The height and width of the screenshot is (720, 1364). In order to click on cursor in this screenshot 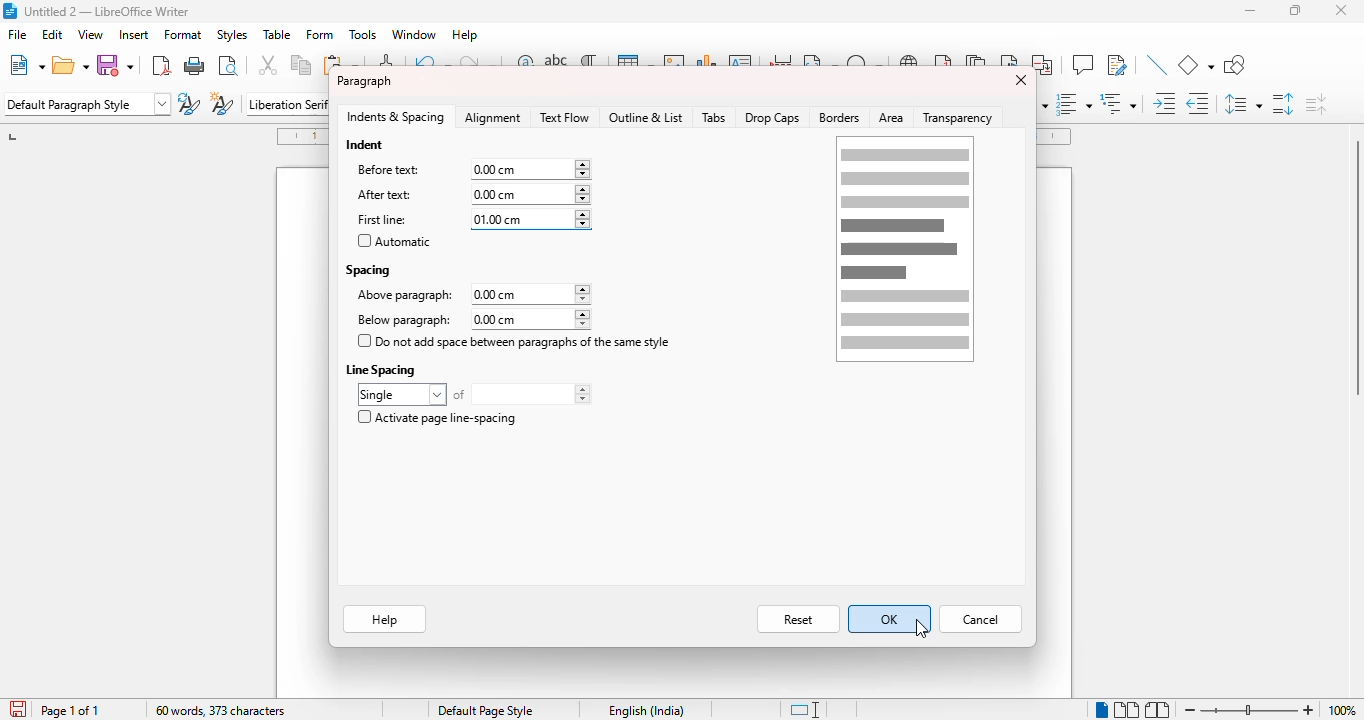, I will do `click(922, 628)`.